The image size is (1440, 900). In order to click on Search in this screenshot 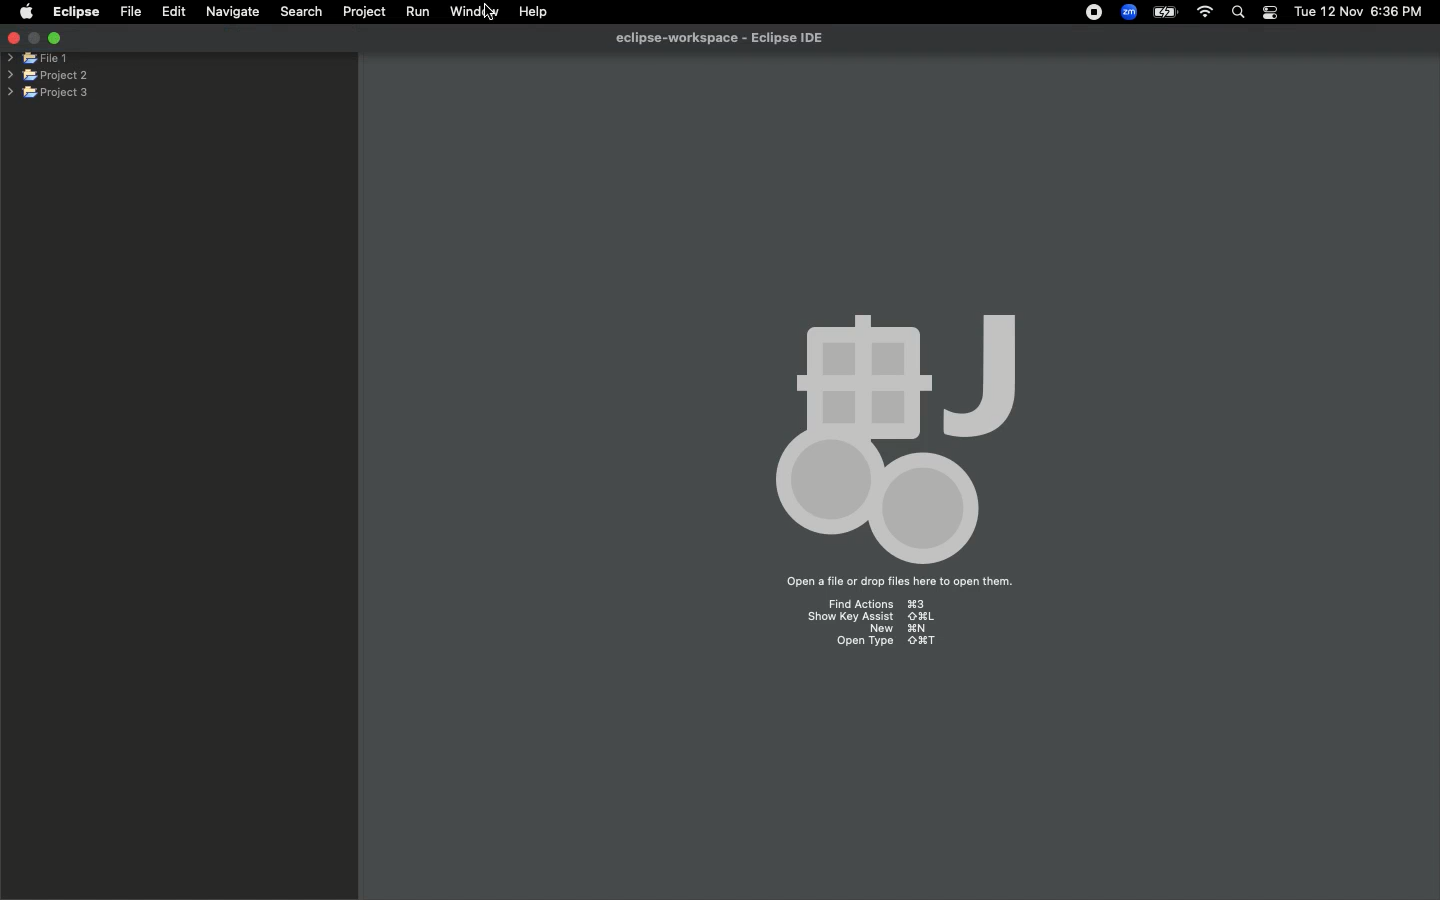, I will do `click(1239, 14)`.